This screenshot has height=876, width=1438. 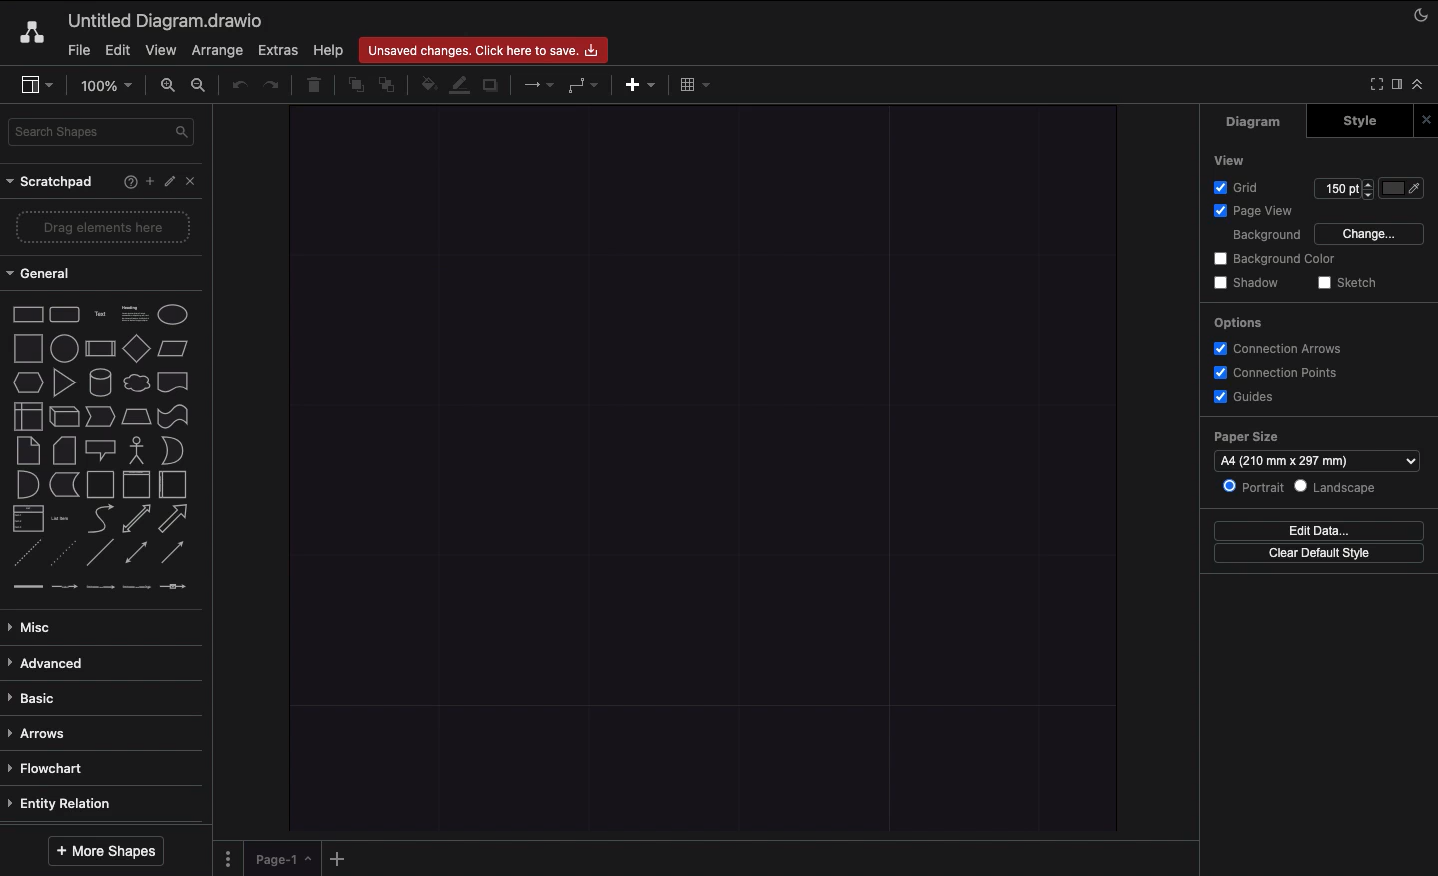 What do you see at coordinates (314, 87) in the screenshot?
I see `Trash` at bounding box center [314, 87].